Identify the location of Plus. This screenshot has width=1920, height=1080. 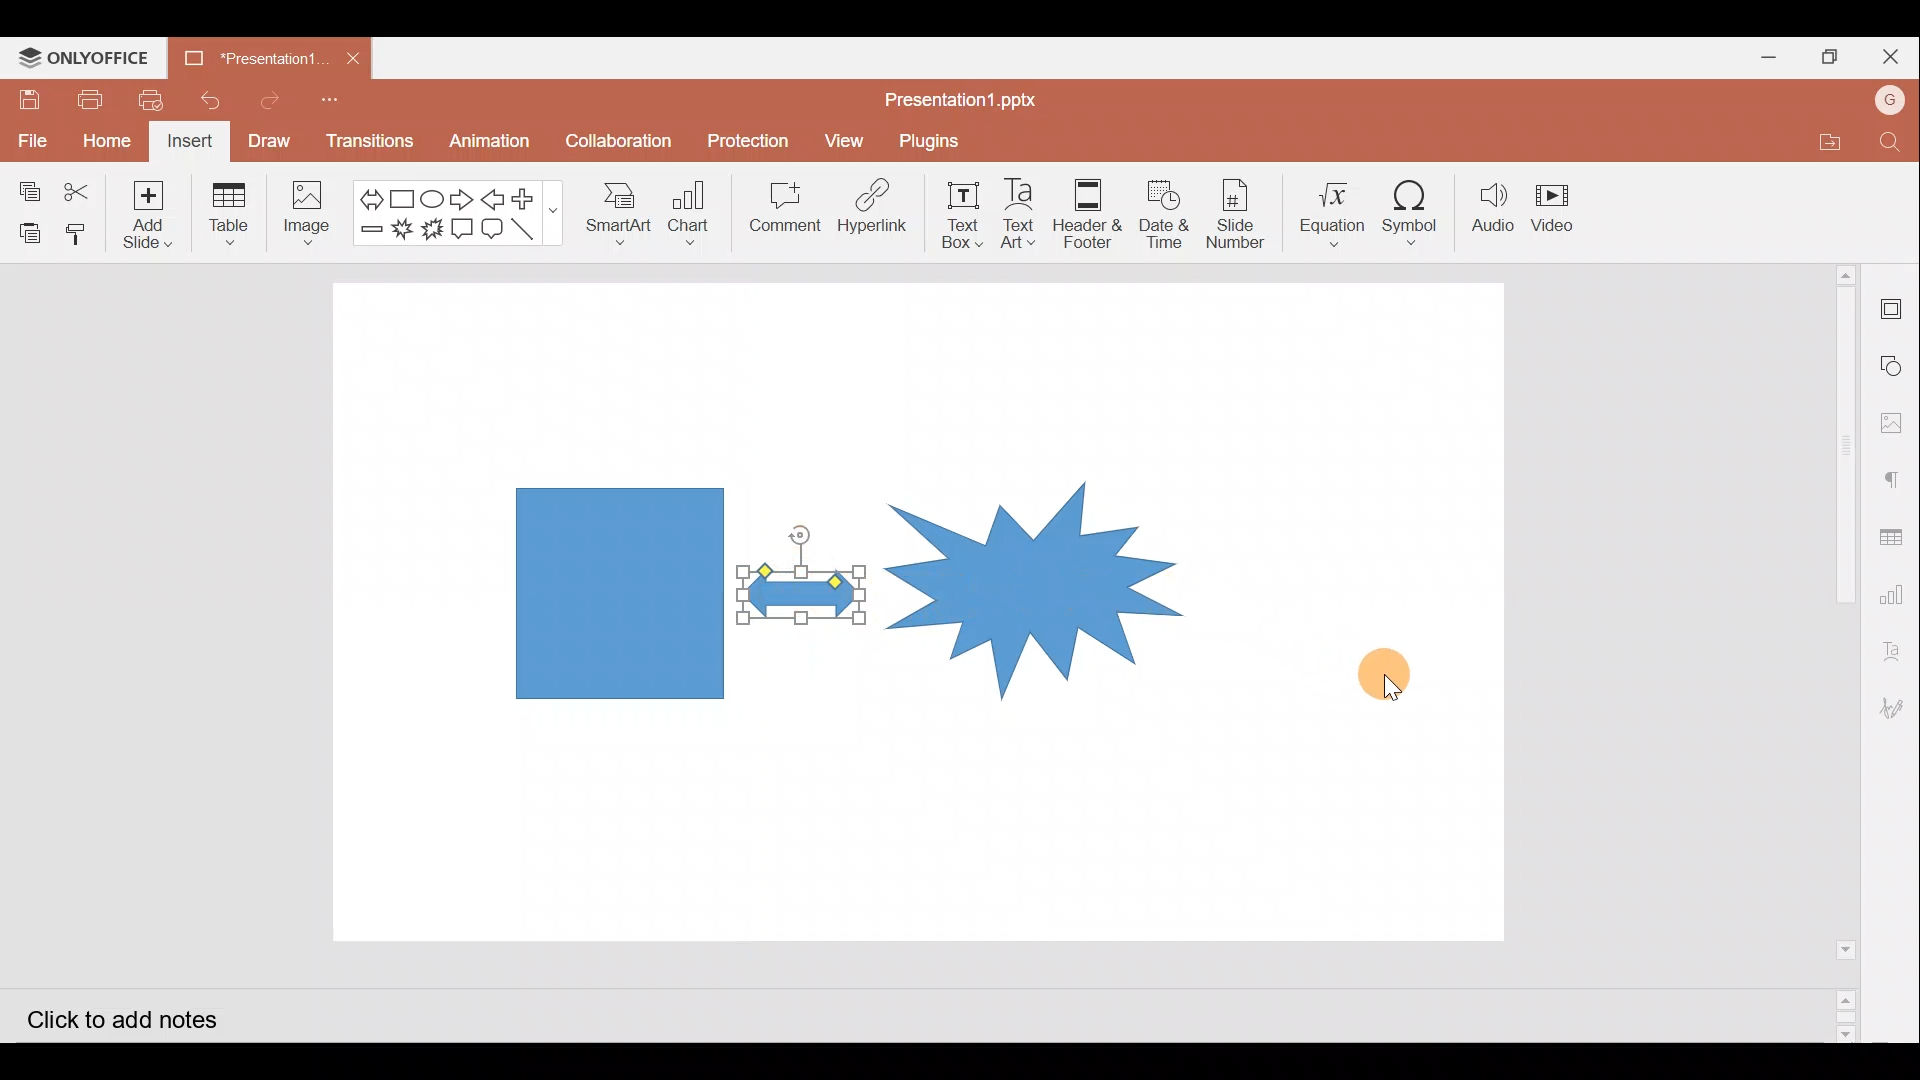
(532, 196).